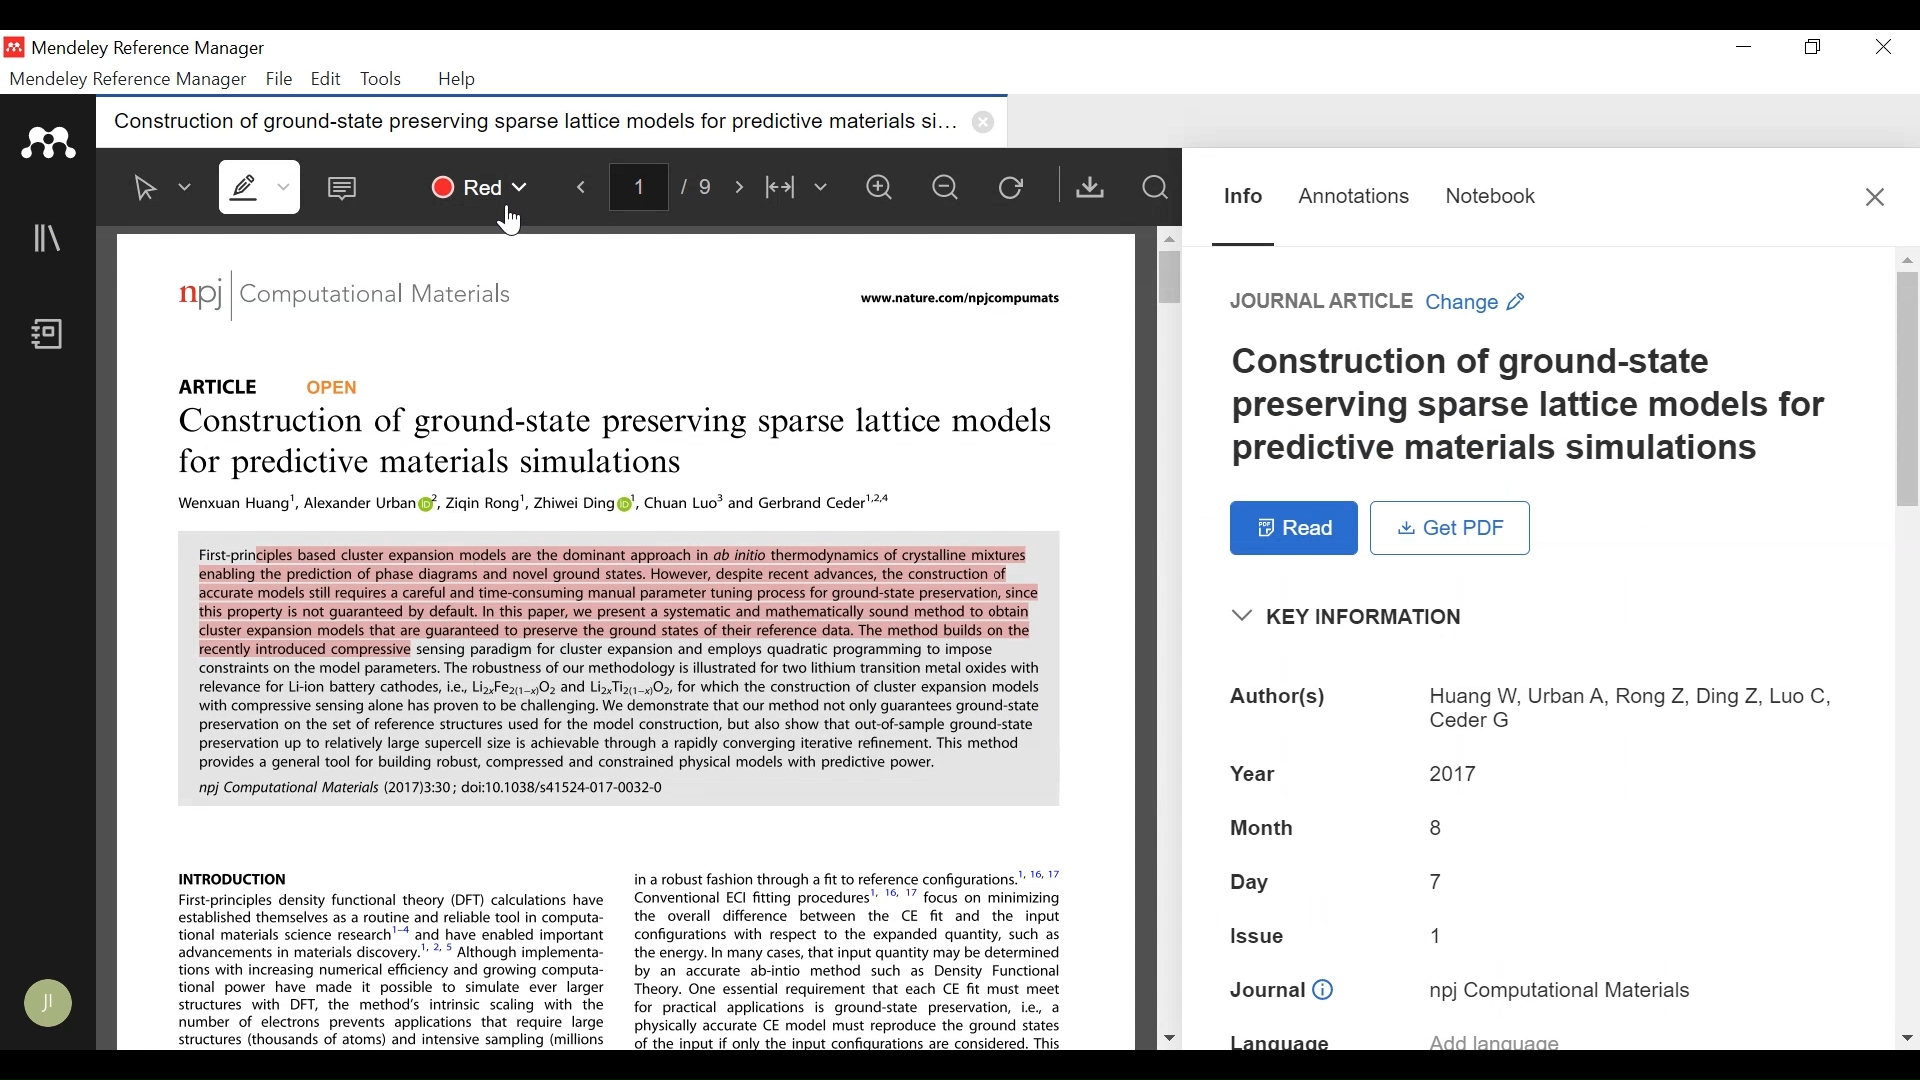 The image size is (1920, 1080). Describe the element at coordinates (800, 187) in the screenshot. I see `Fit to Width` at that location.